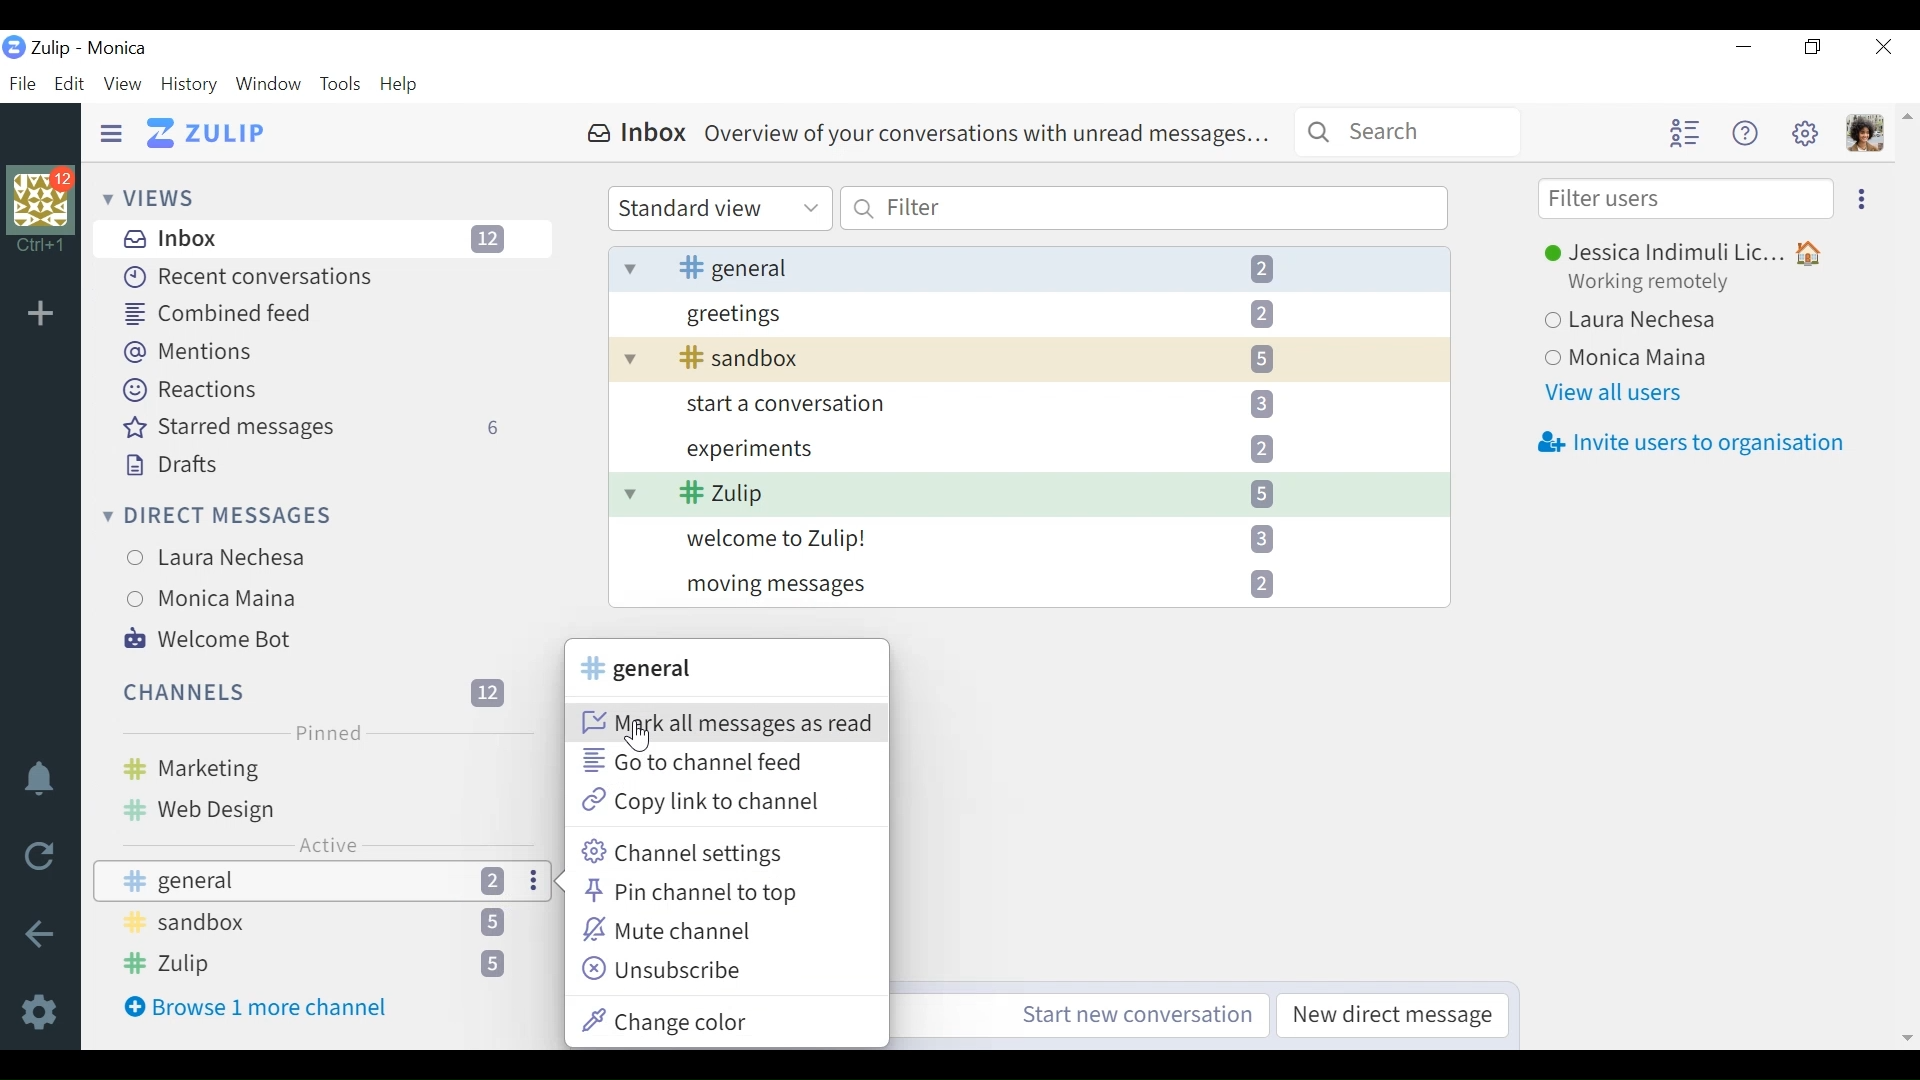 Image resolution: width=1920 pixels, height=1080 pixels. Describe the element at coordinates (1803, 132) in the screenshot. I see `Main menu` at that location.